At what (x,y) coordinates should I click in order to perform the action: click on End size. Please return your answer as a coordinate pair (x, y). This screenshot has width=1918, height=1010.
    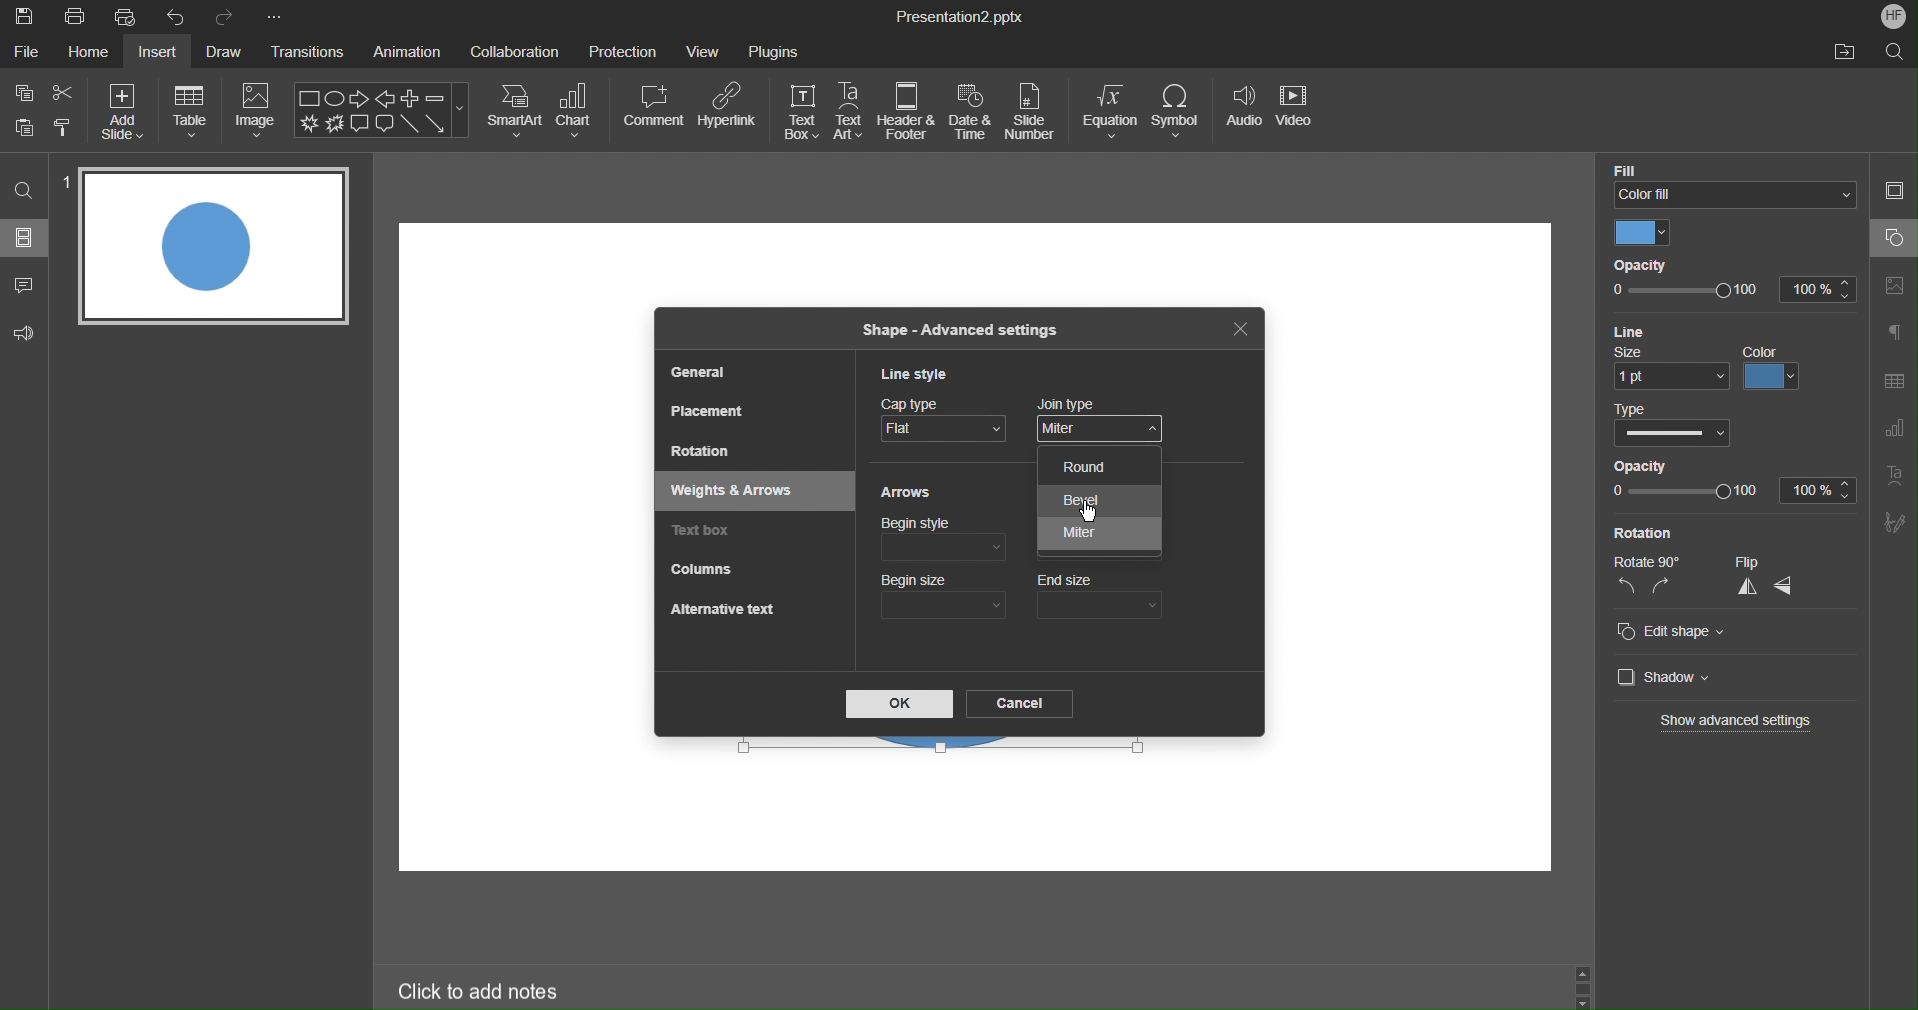
    Looking at the image, I should click on (1103, 596).